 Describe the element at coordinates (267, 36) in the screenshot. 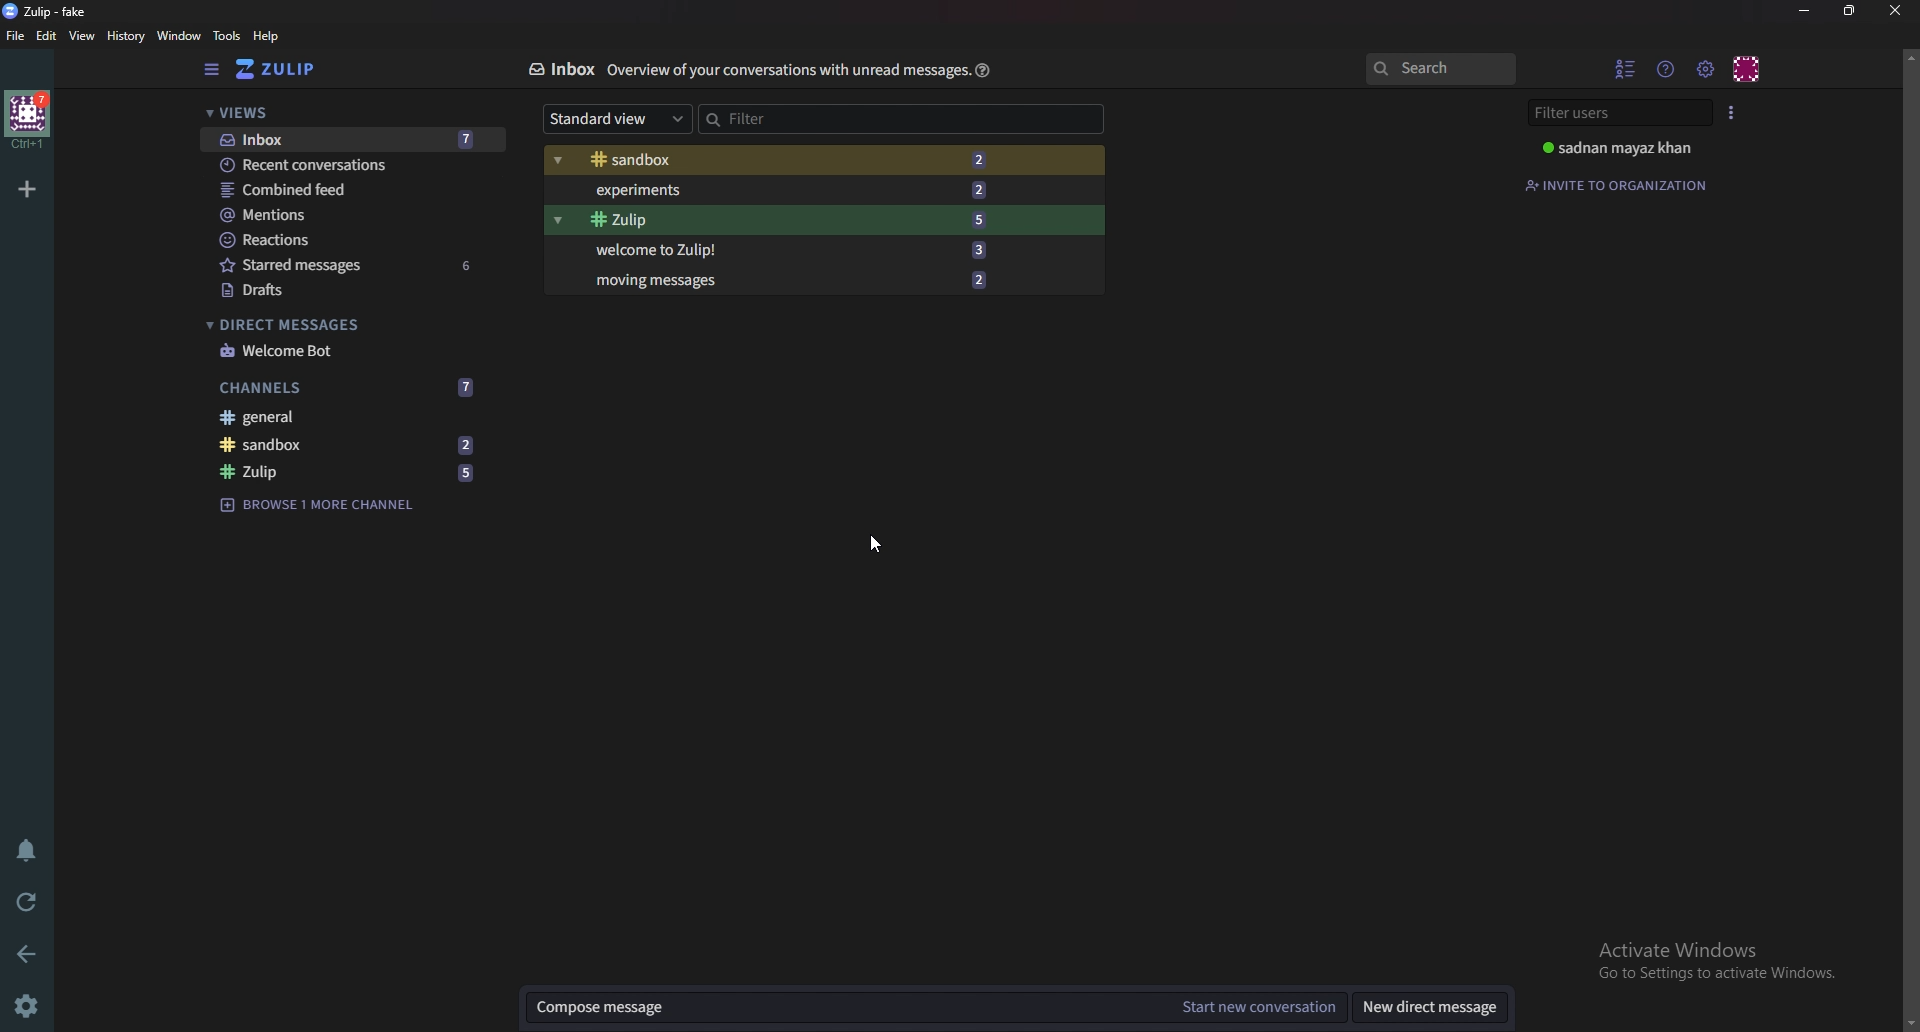

I see `help` at that location.